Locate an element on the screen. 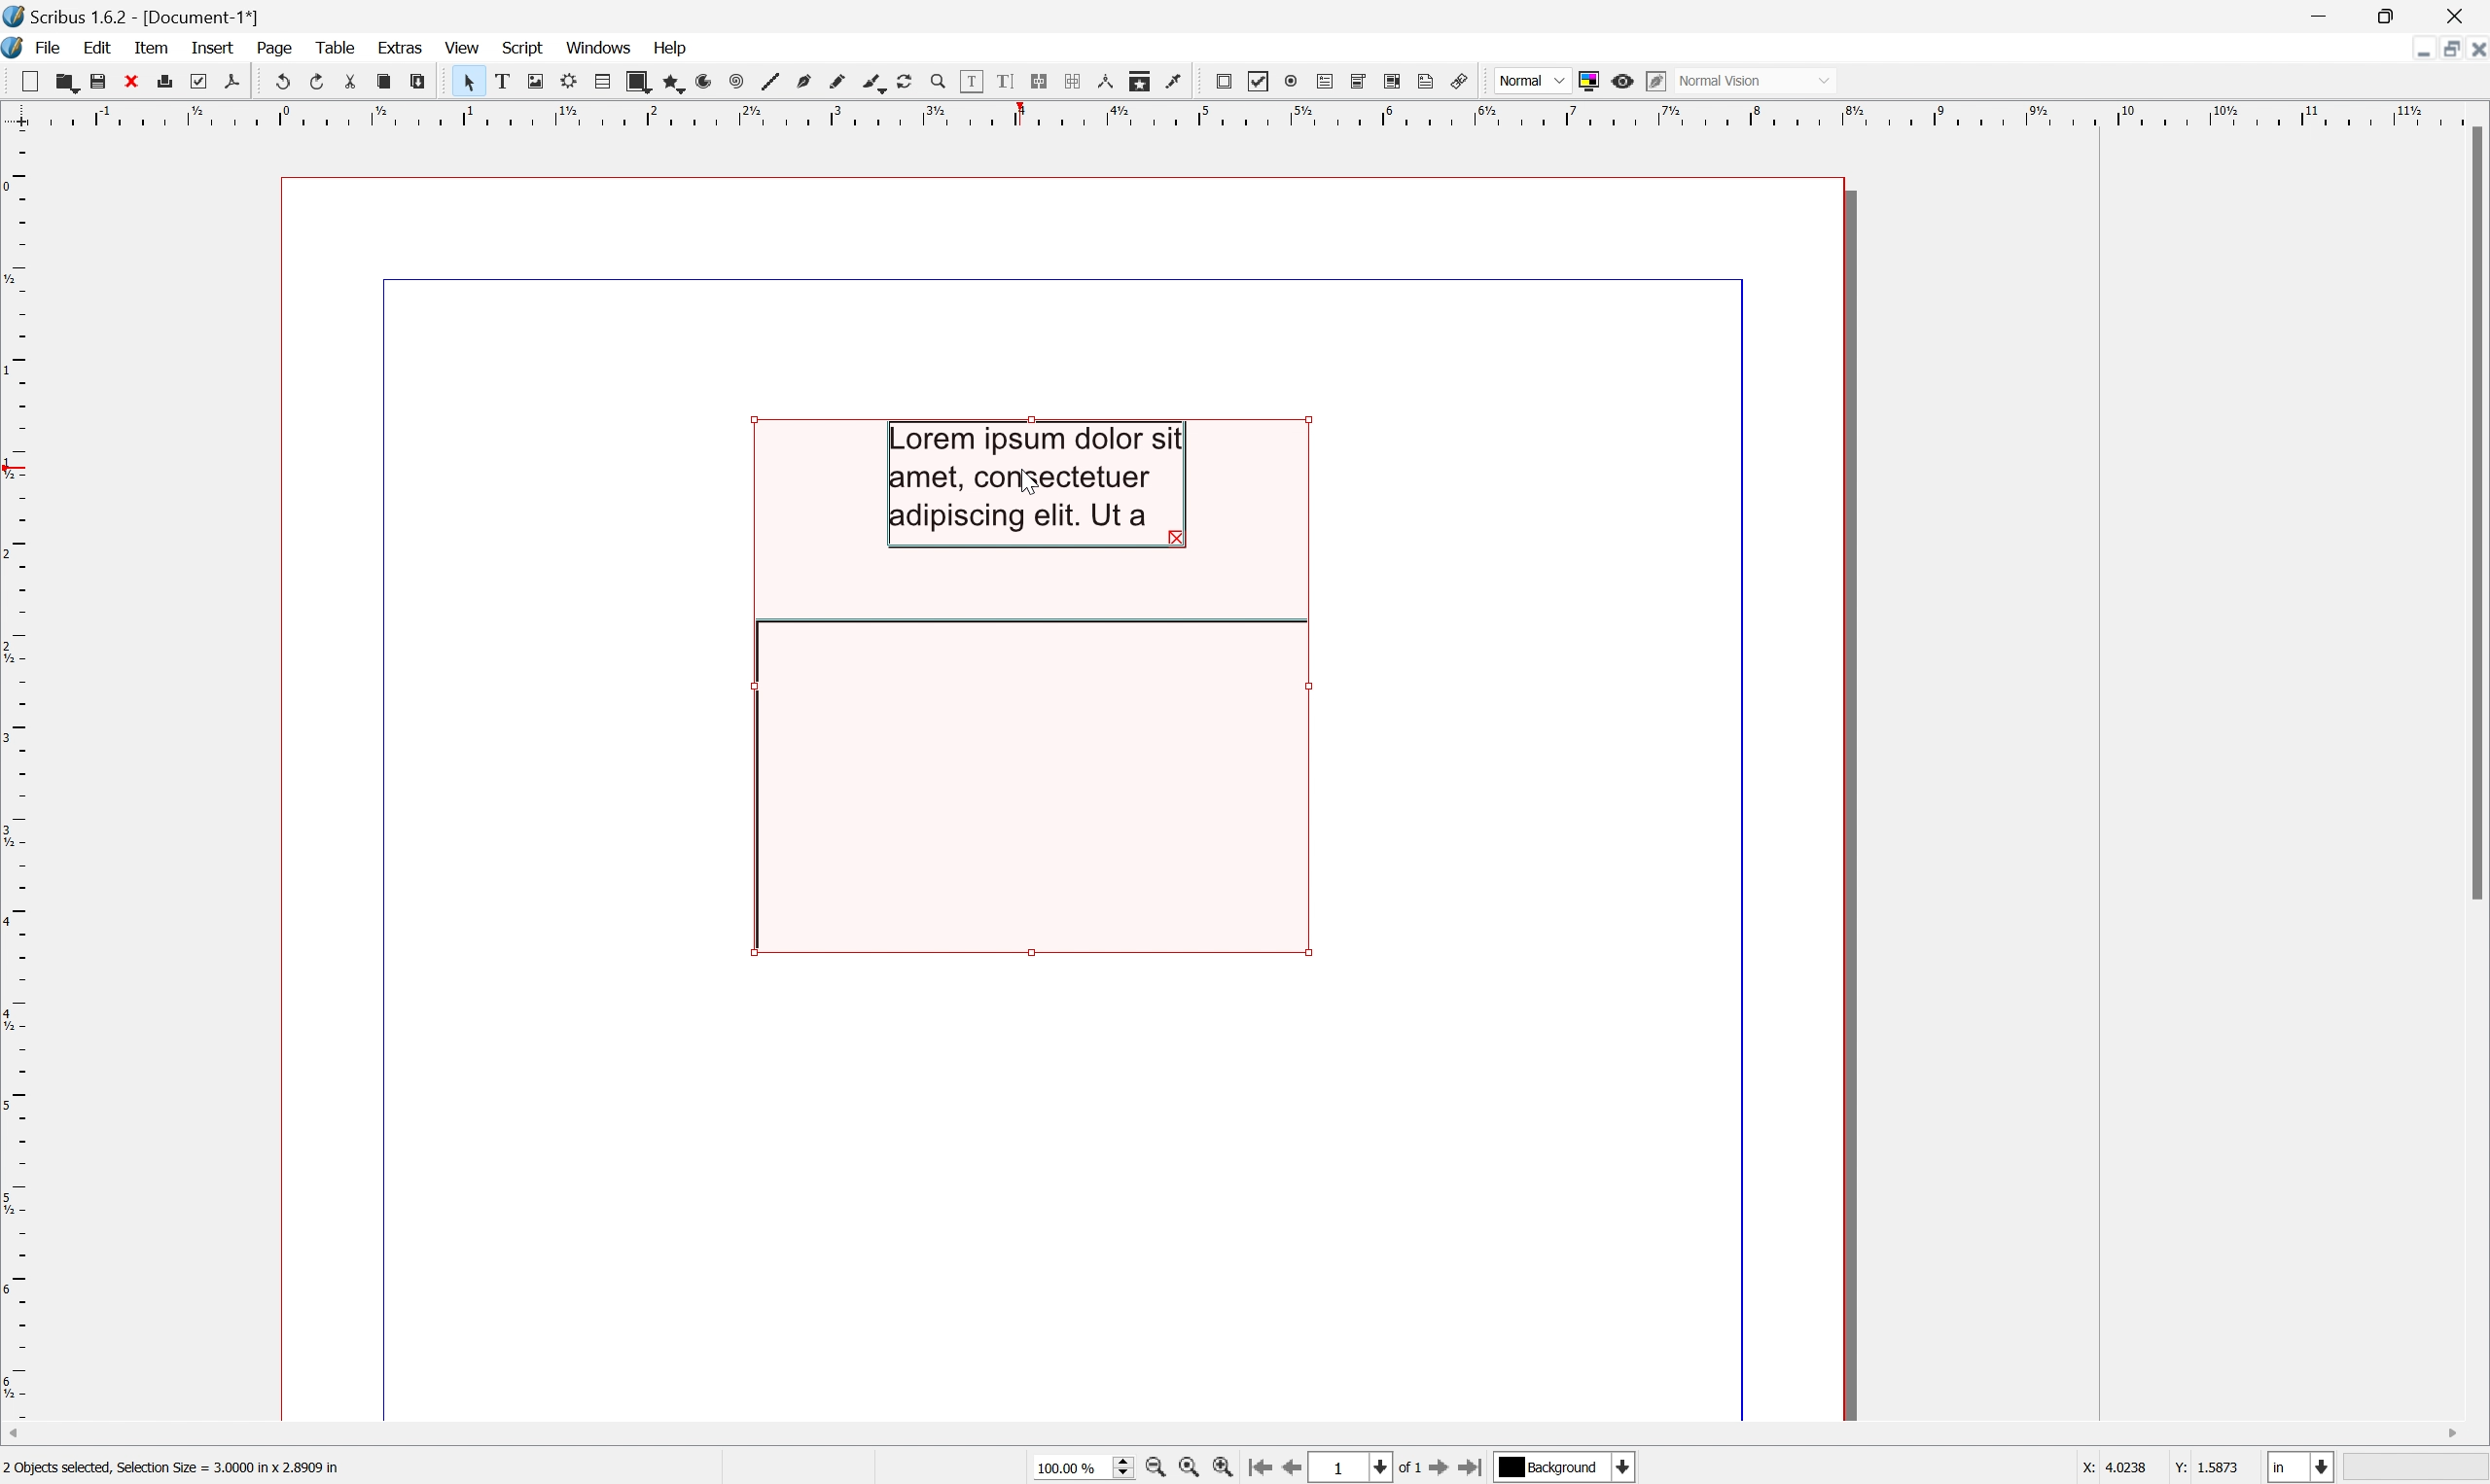  Go to the next page is located at coordinates (1439, 1467).